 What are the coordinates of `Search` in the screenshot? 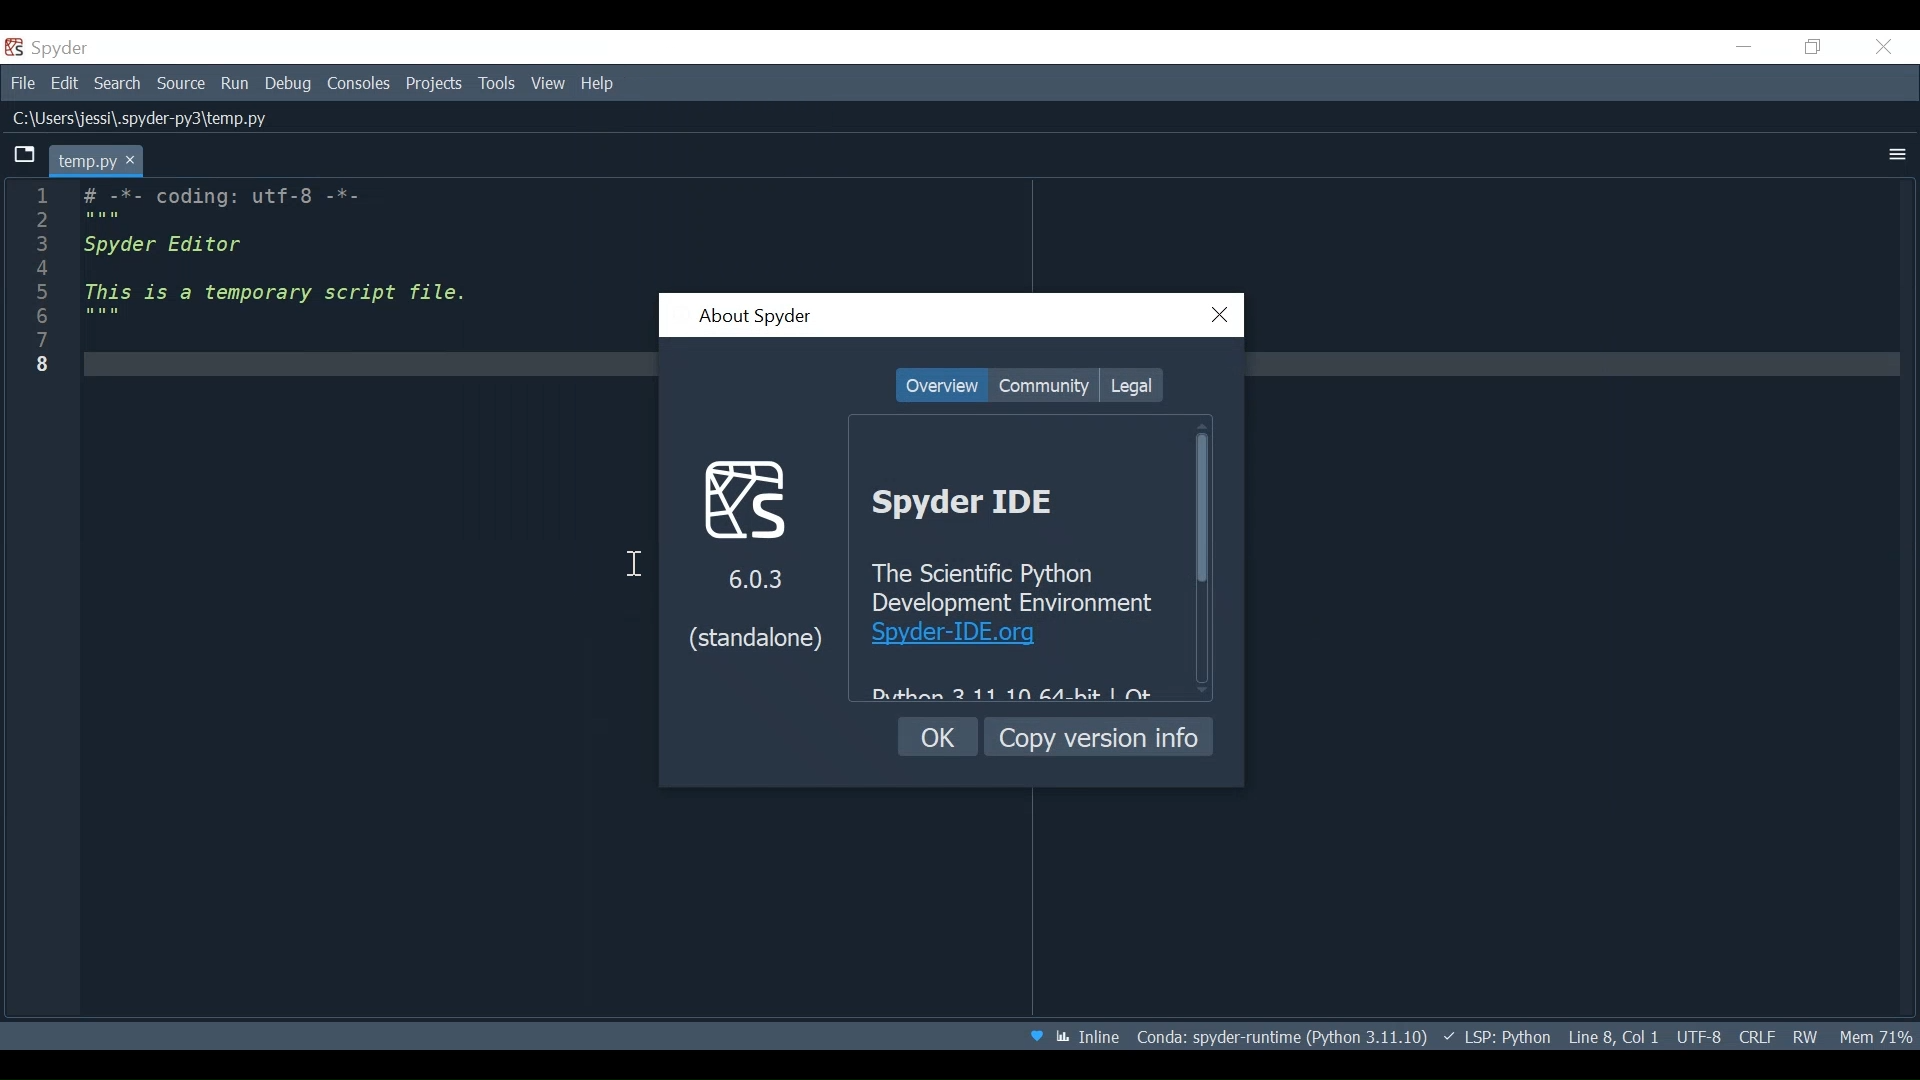 It's located at (116, 84).